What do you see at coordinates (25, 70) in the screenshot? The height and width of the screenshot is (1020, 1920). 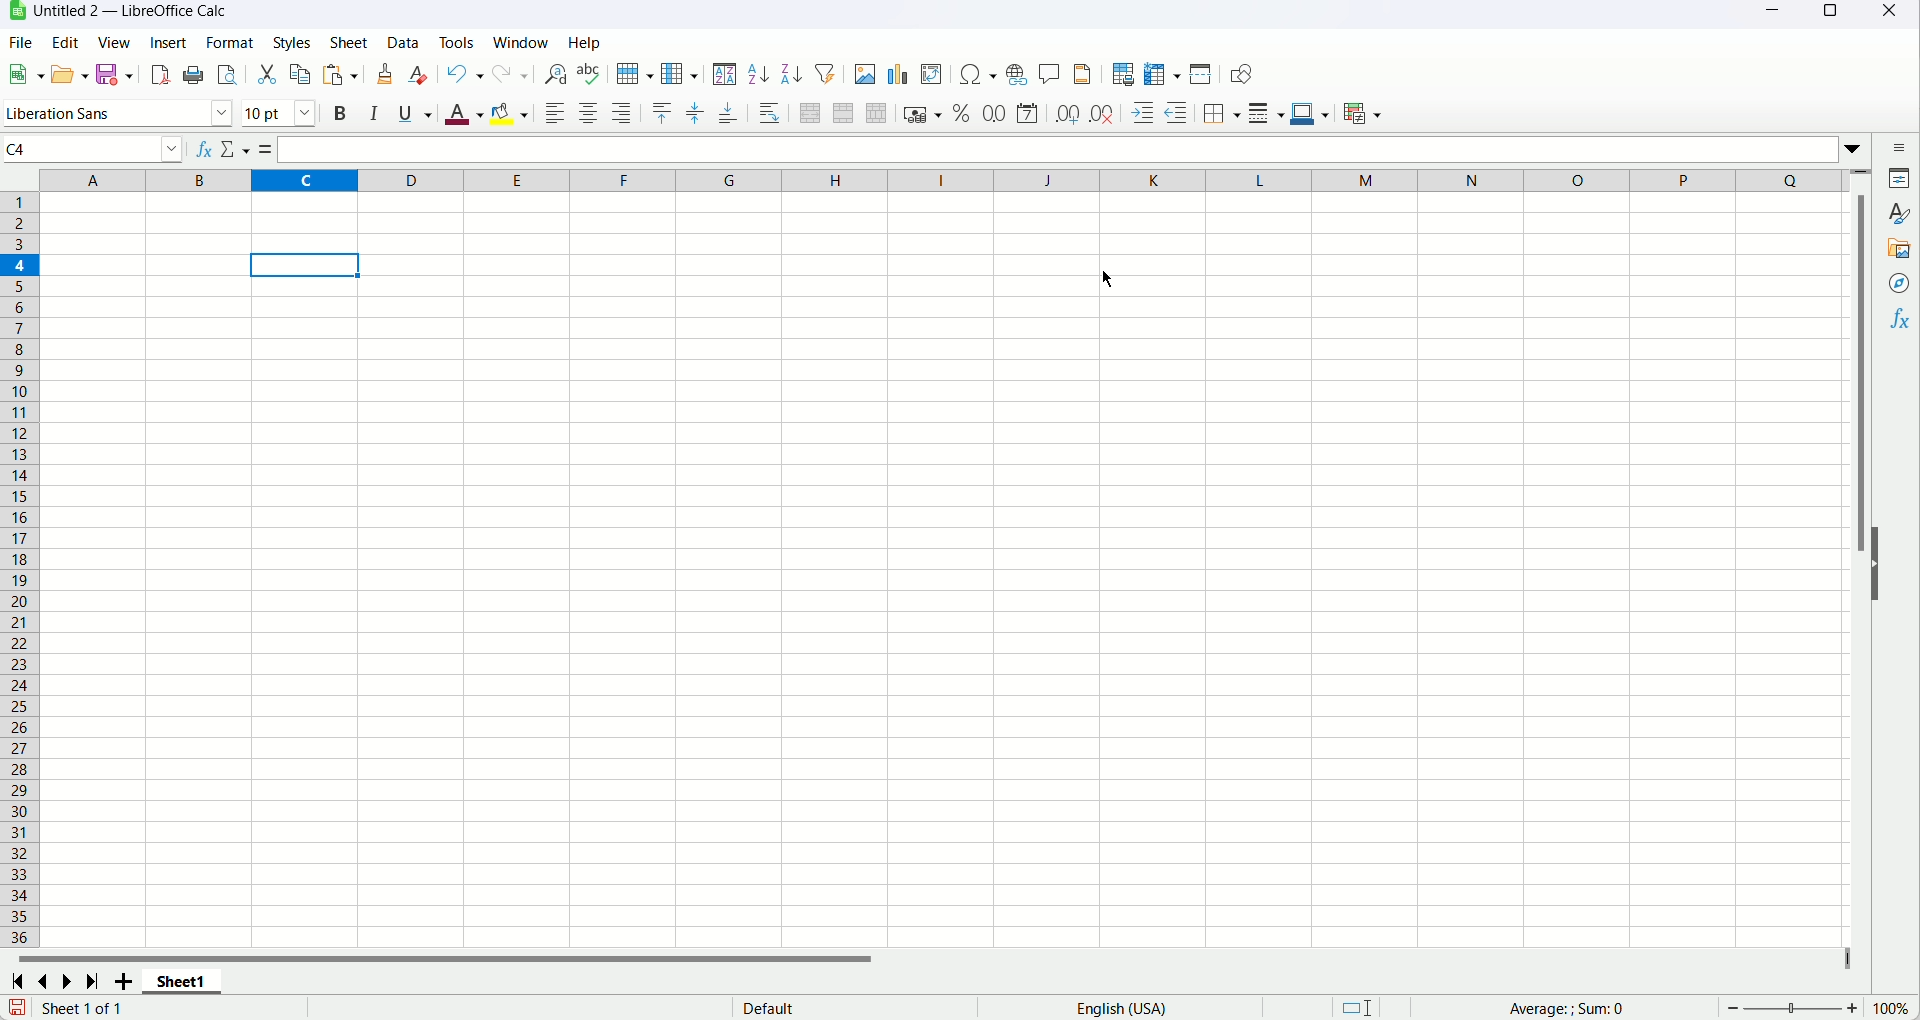 I see `New` at bounding box center [25, 70].